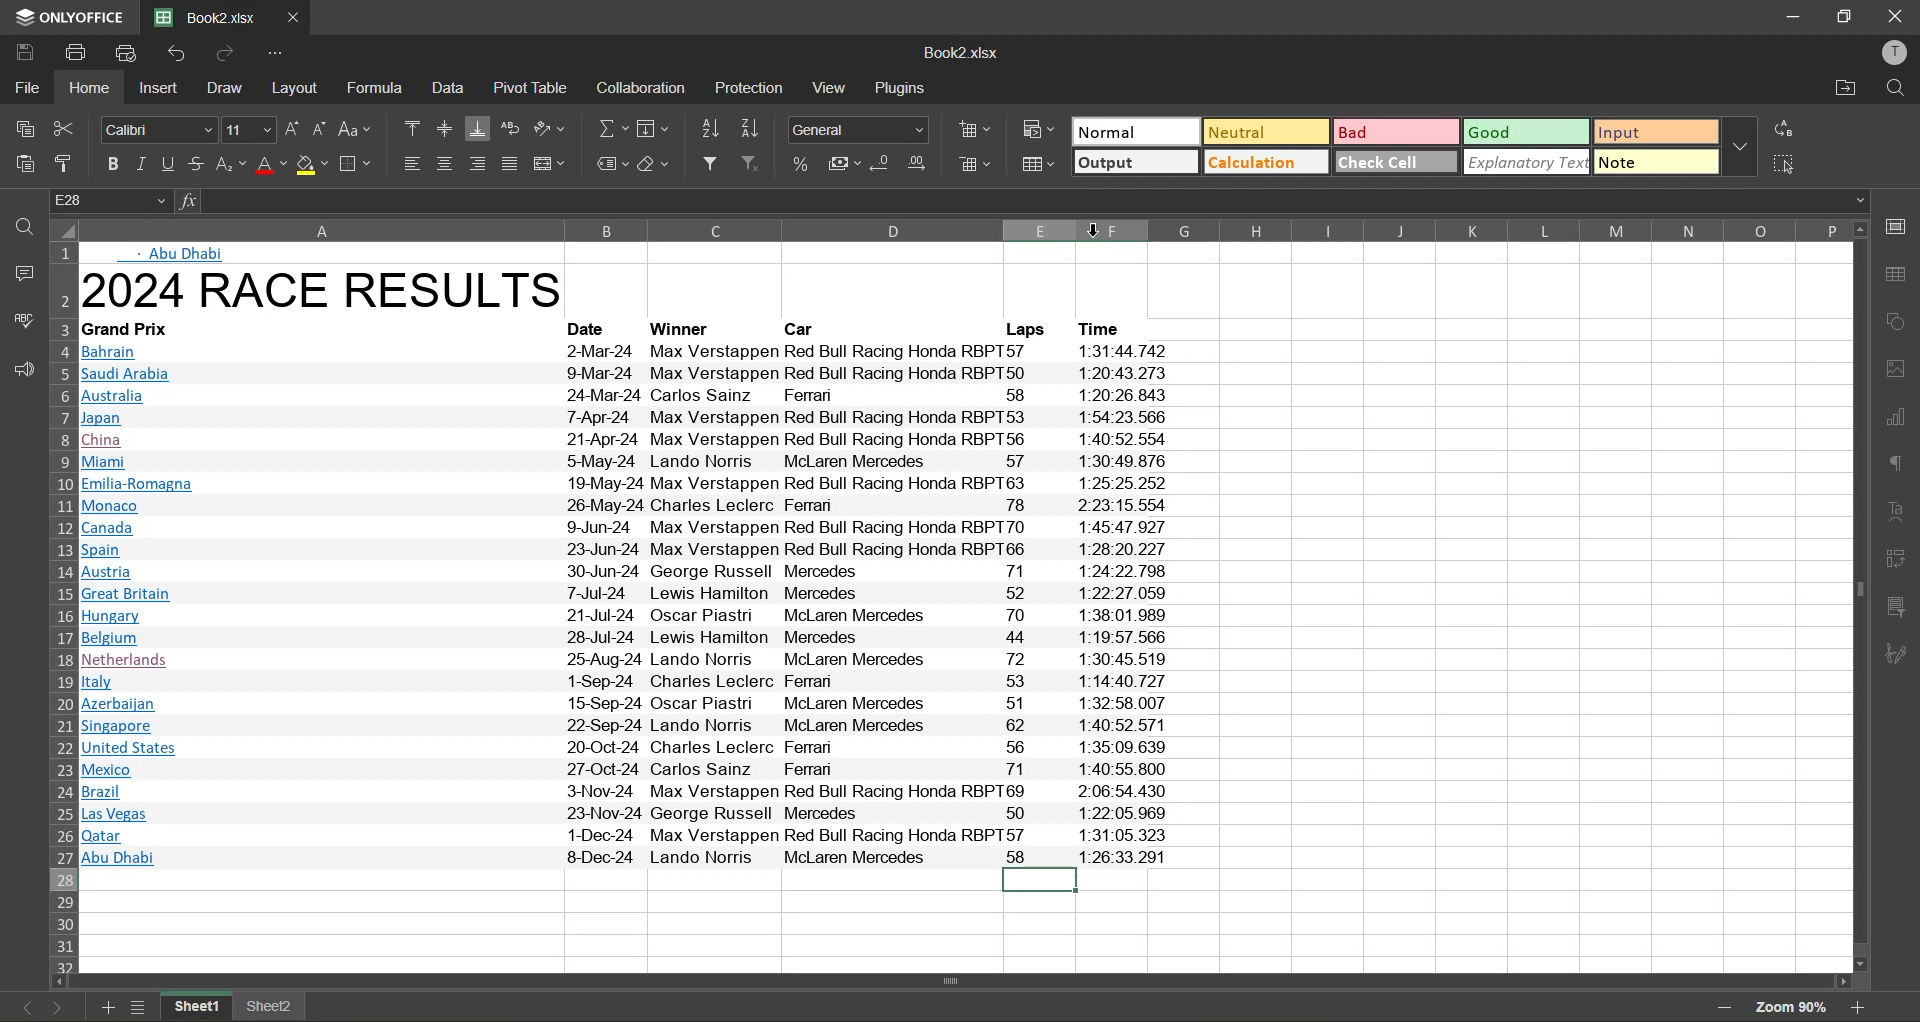  I want to click on align center, so click(446, 161).